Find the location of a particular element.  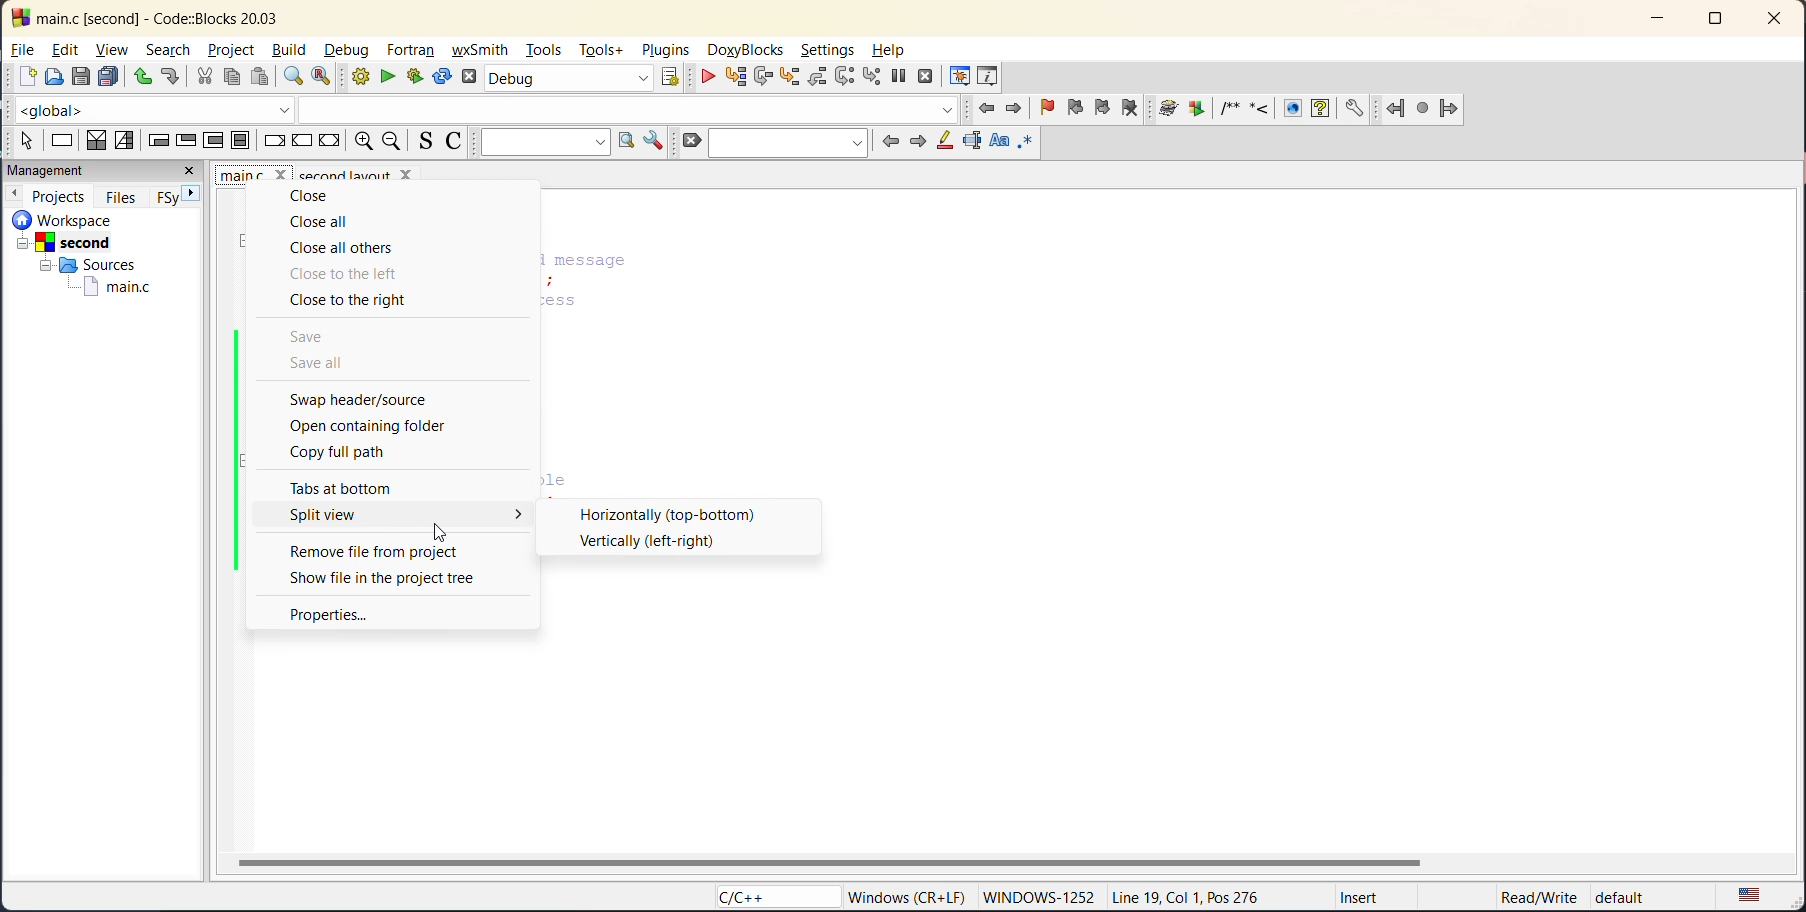

doxyblocks references is located at coordinates (1269, 106).